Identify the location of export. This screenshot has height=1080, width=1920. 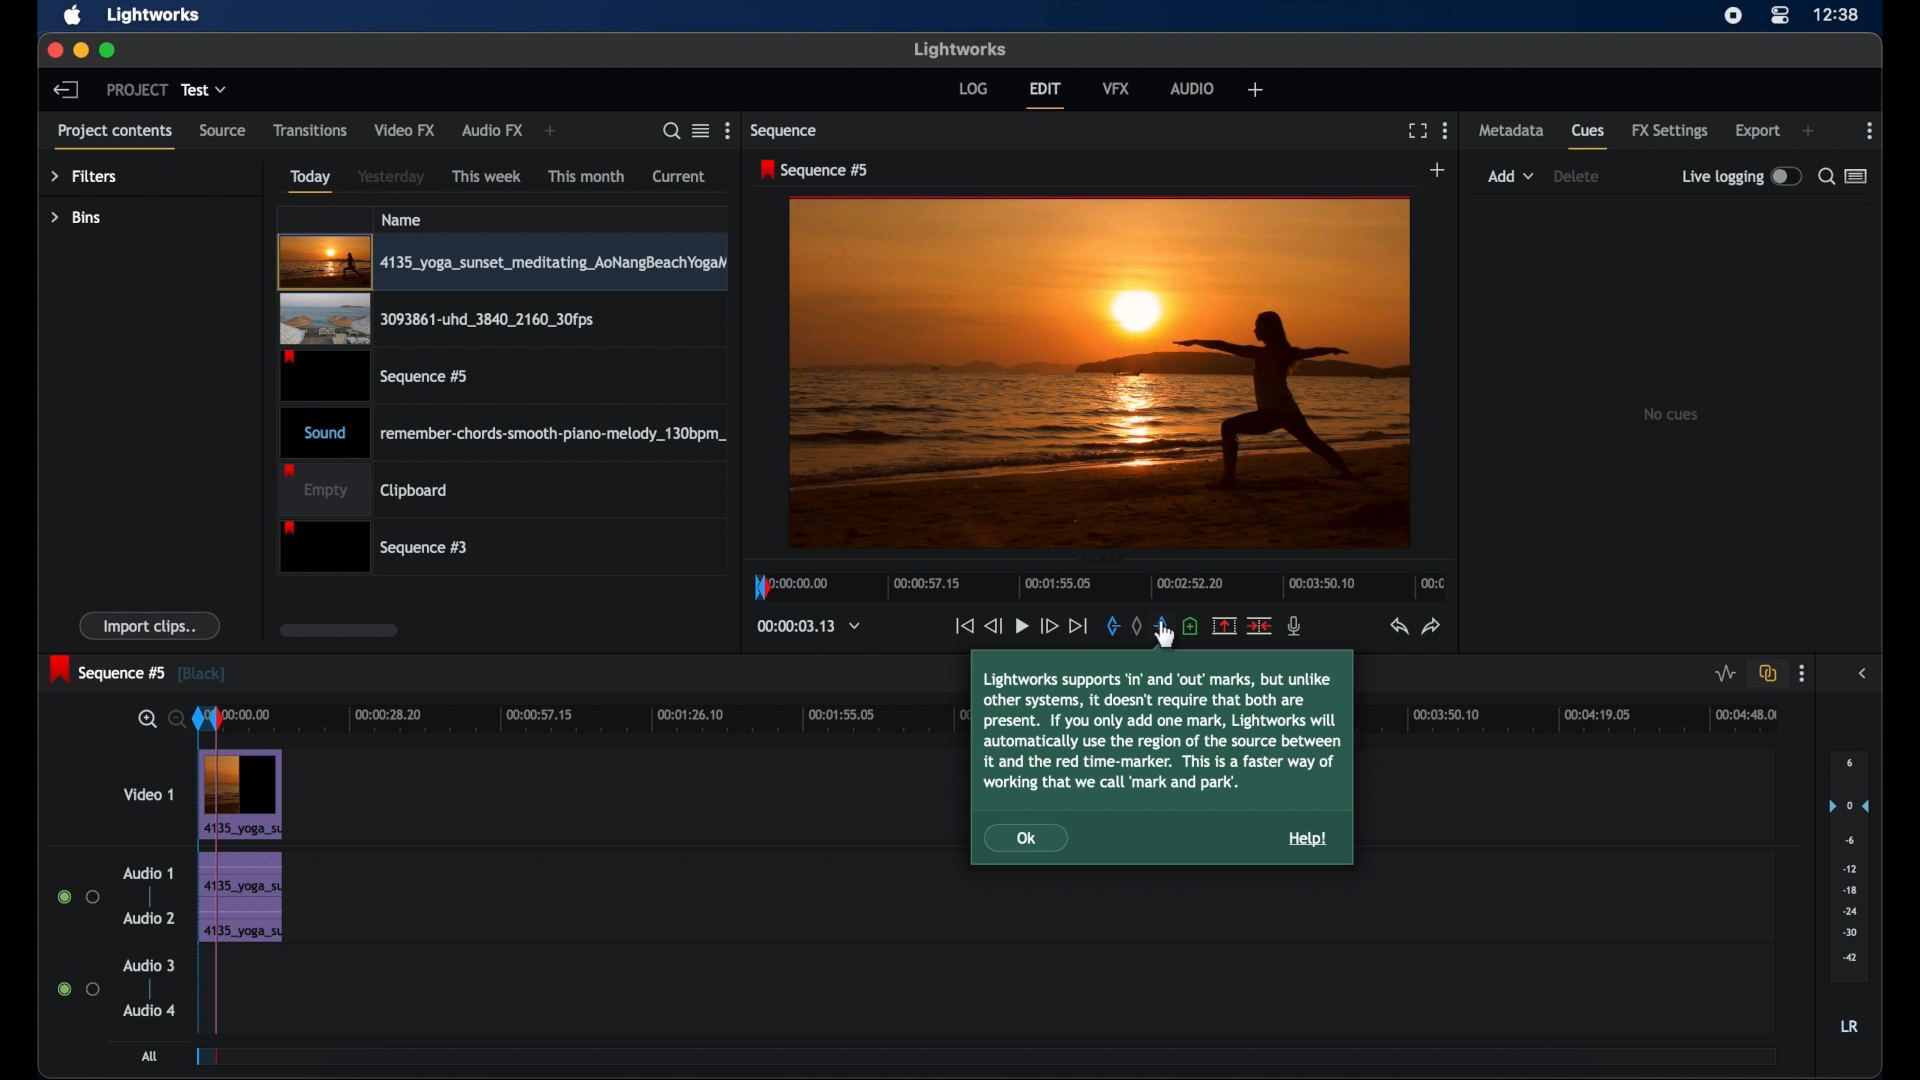
(1759, 131).